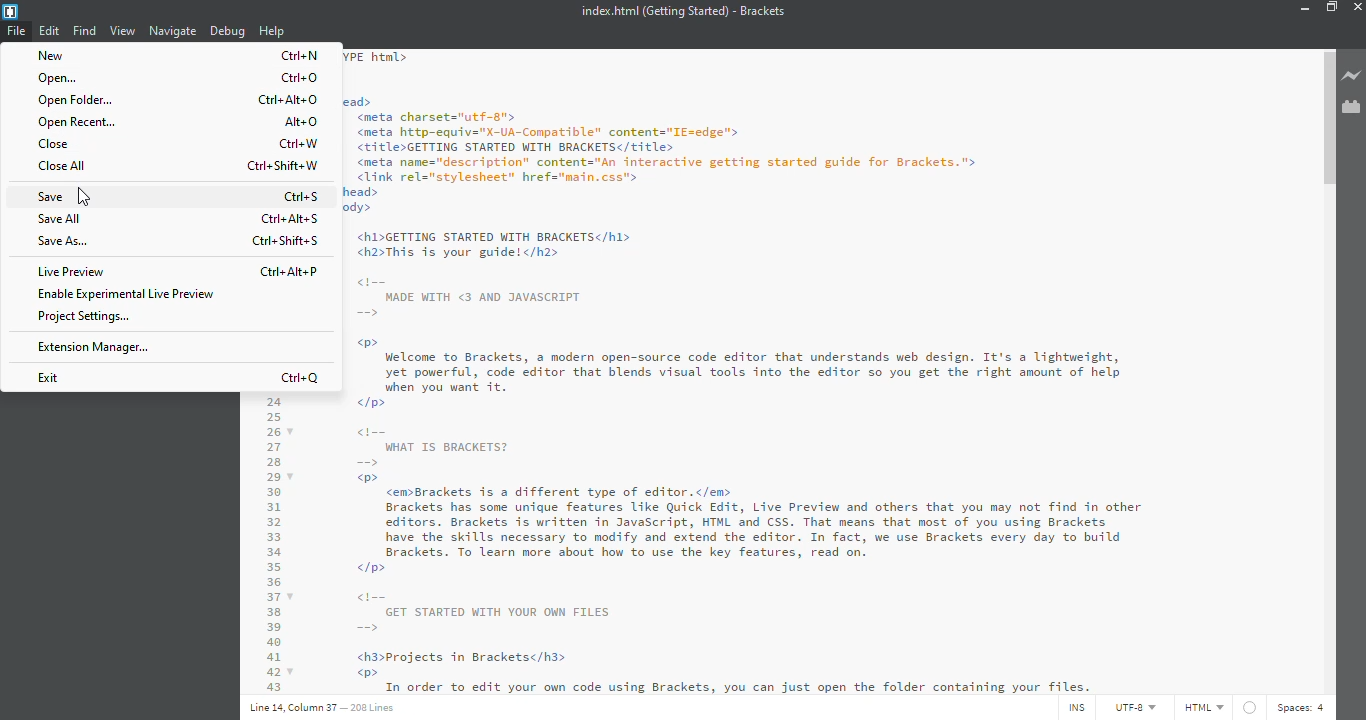 Image resolution: width=1366 pixels, height=720 pixels. Describe the element at coordinates (303, 77) in the screenshot. I see `ctrl+o` at that location.